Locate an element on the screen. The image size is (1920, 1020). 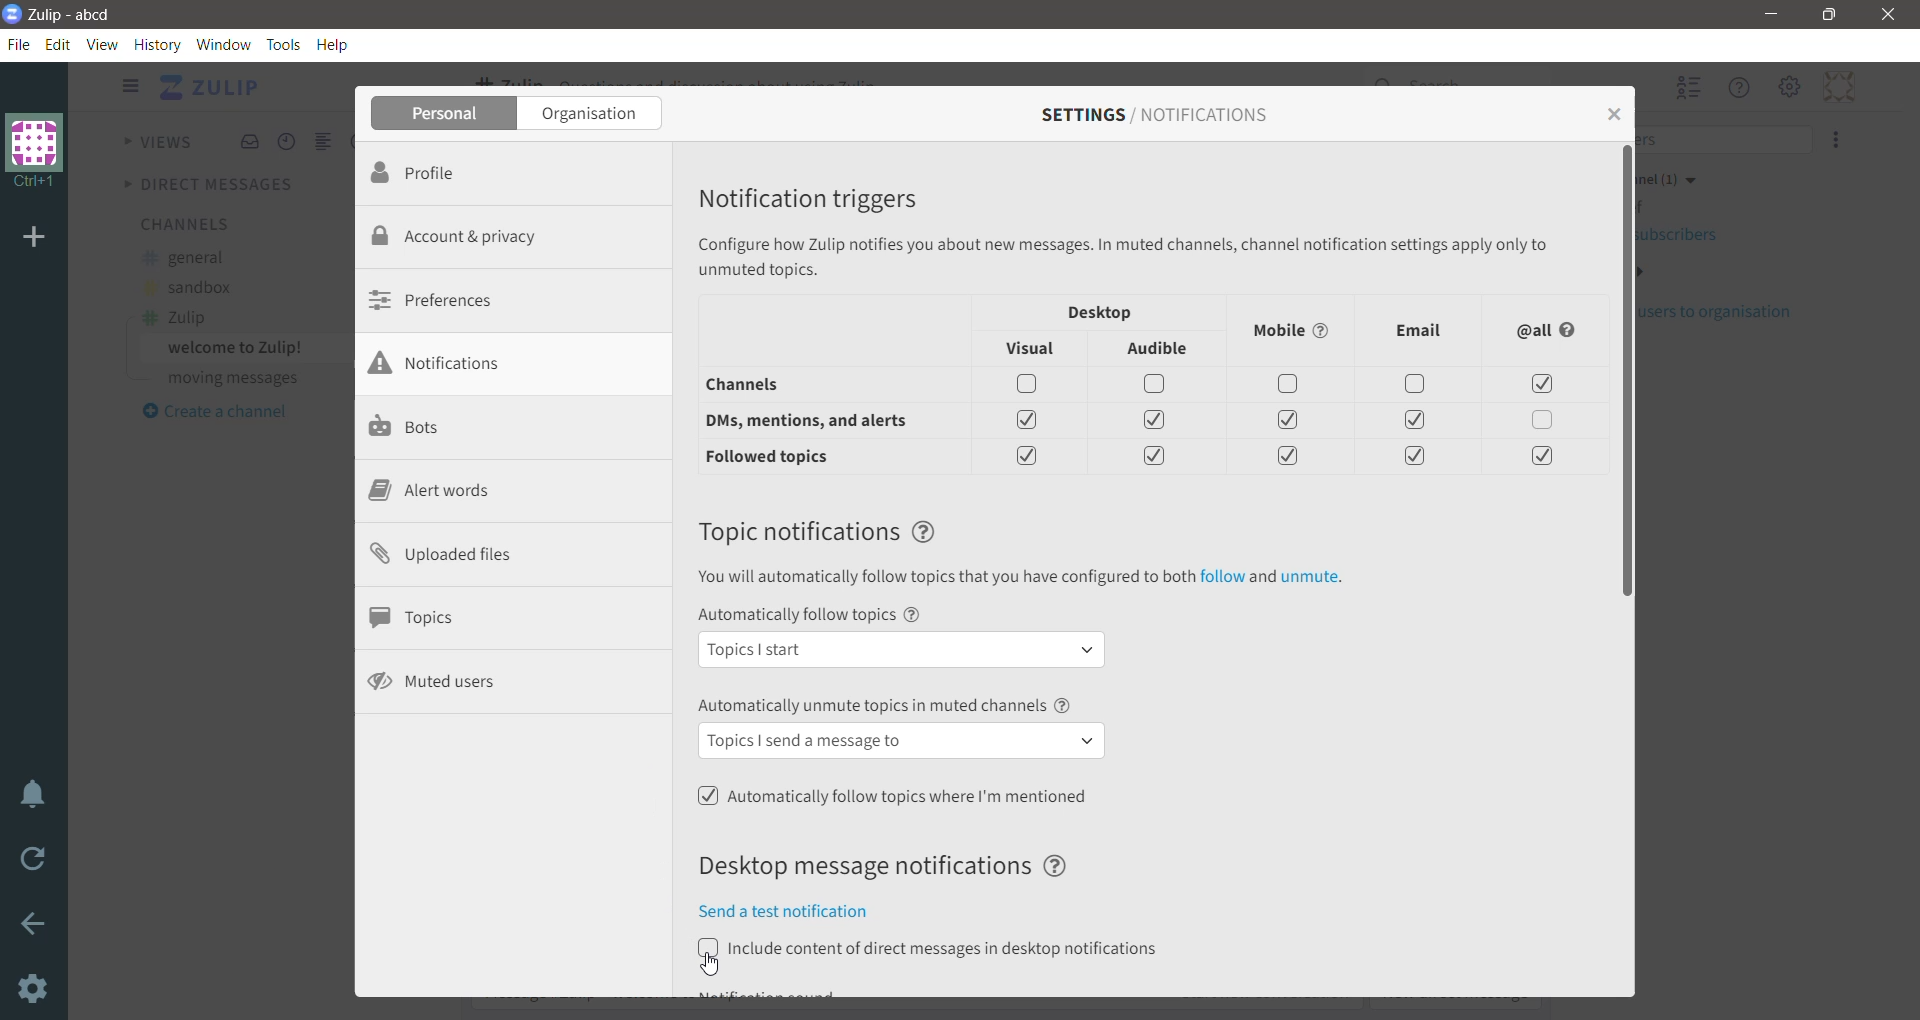
check box is located at coordinates (1414, 420).